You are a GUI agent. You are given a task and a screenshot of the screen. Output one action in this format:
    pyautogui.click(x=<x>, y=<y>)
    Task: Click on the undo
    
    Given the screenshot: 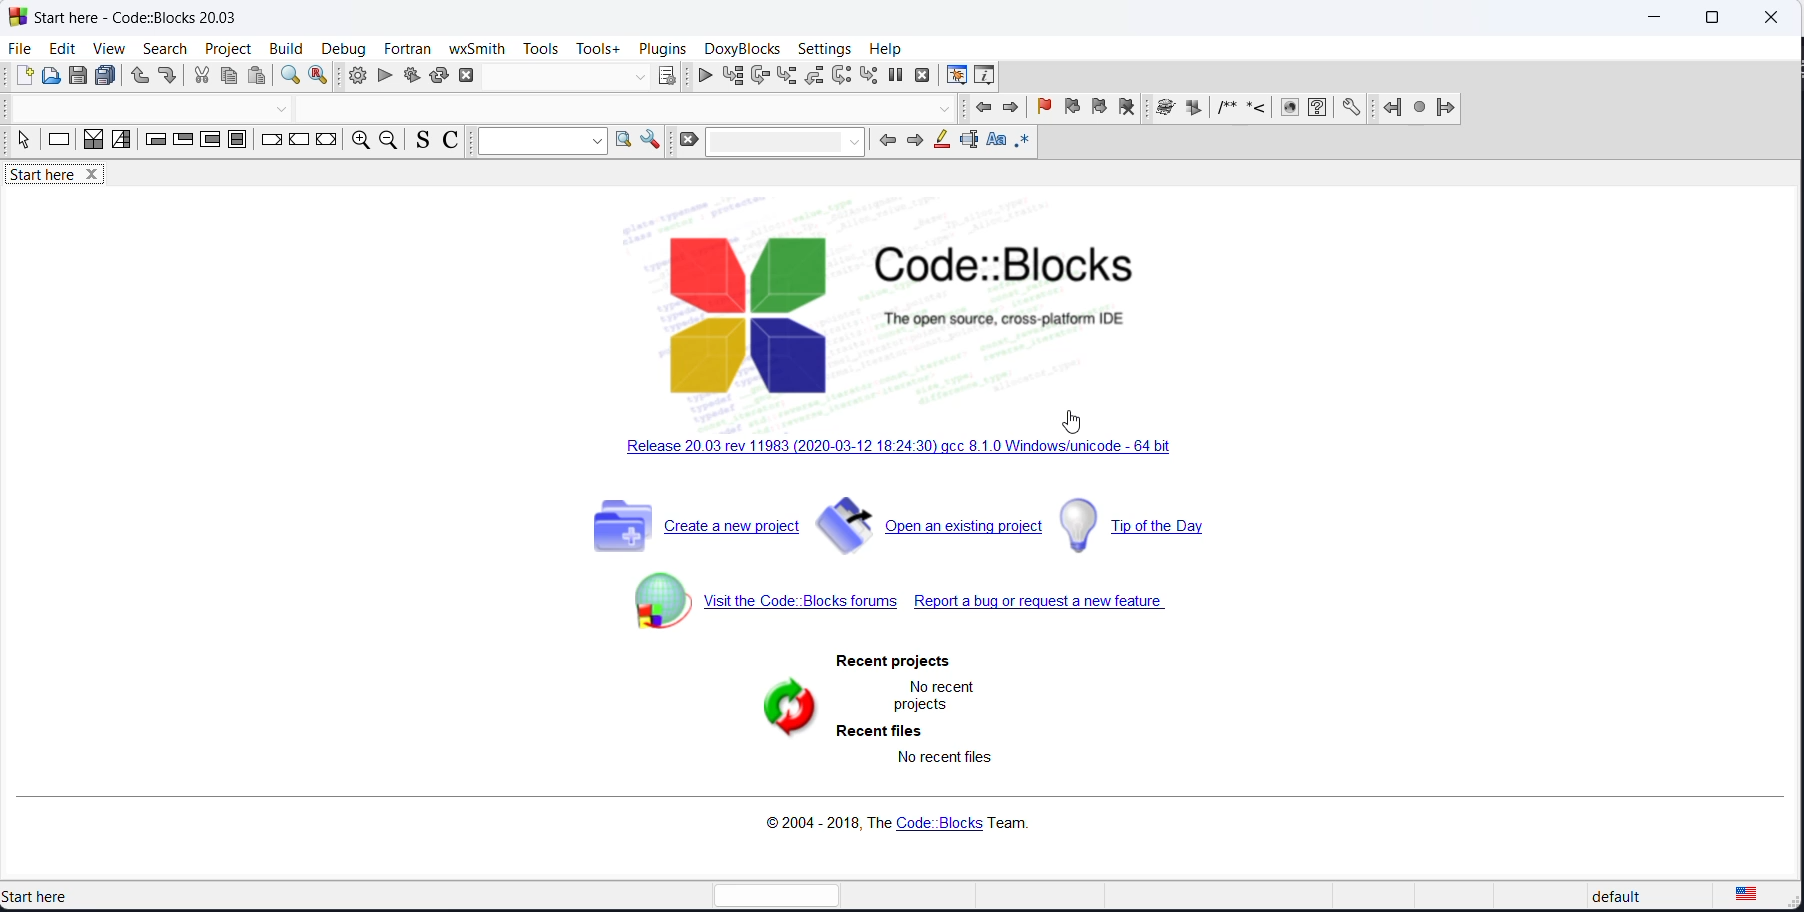 What is the action you would take?
    pyautogui.click(x=138, y=77)
    